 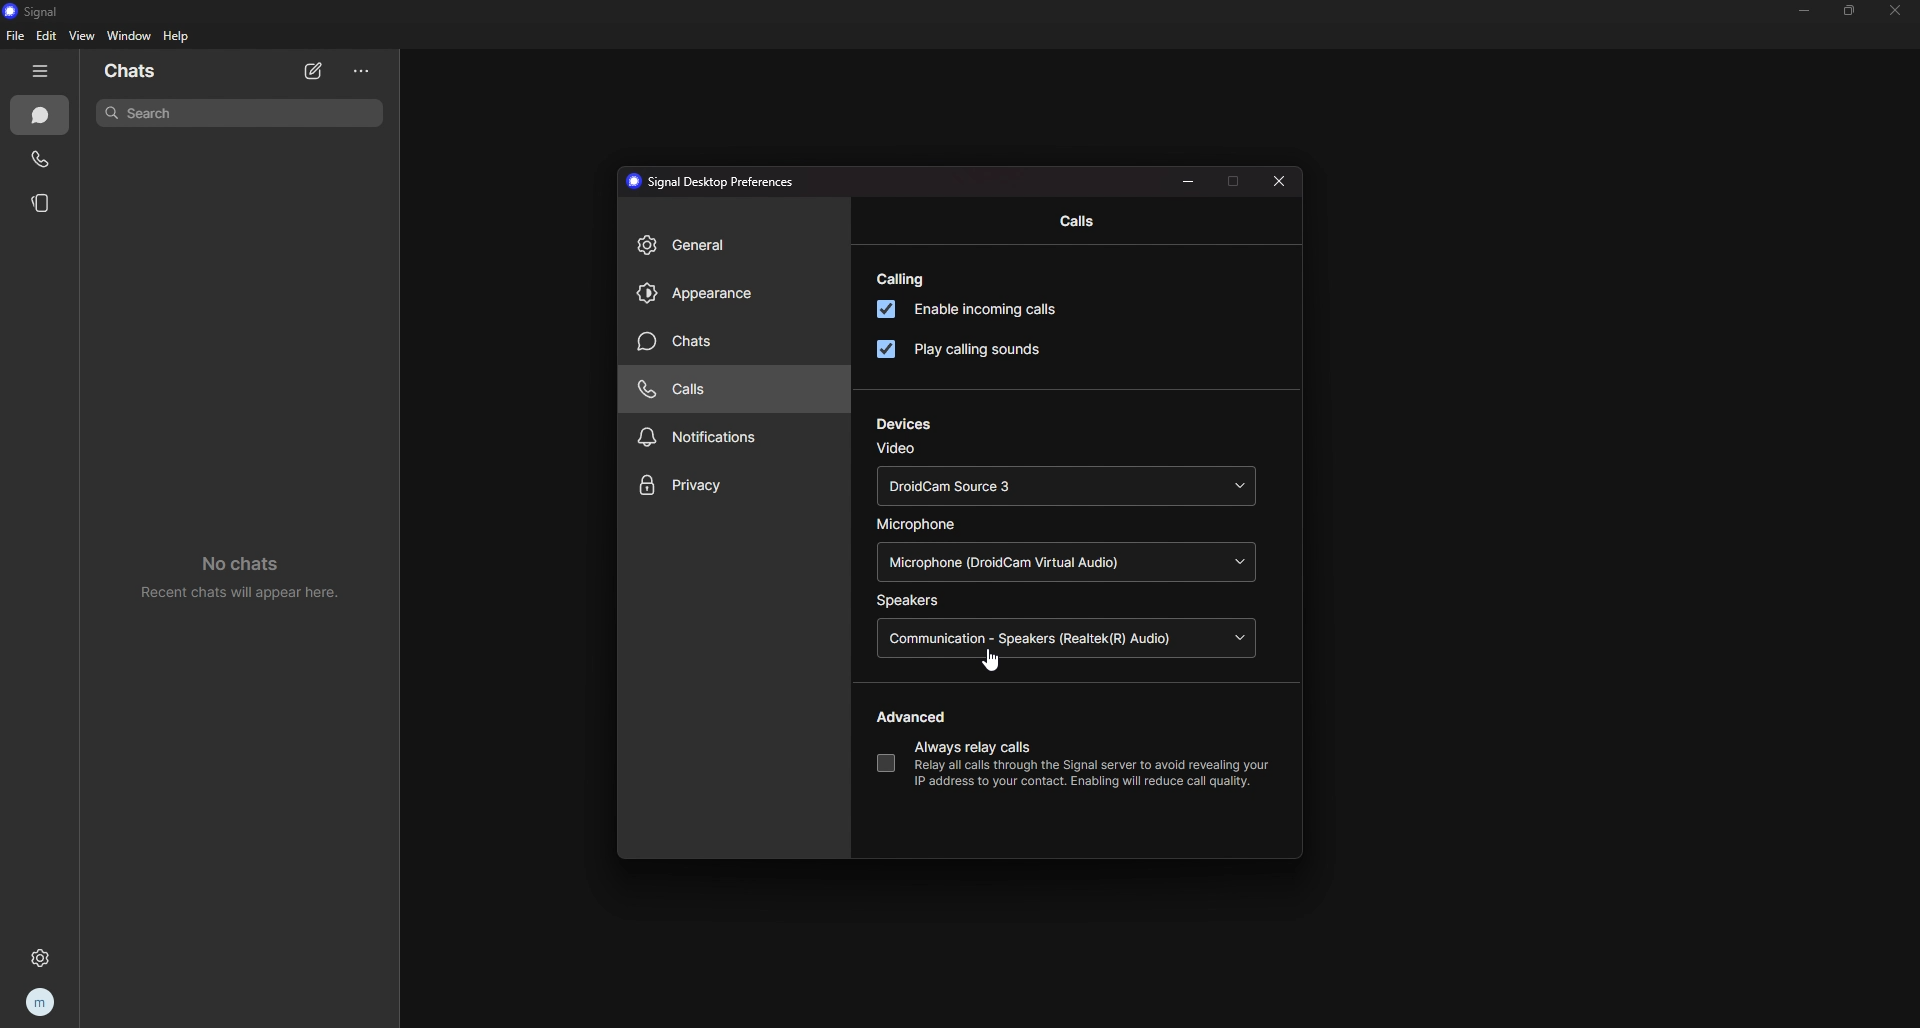 What do you see at coordinates (905, 279) in the screenshot?
I see `calling` at bounding box center [905, 279].